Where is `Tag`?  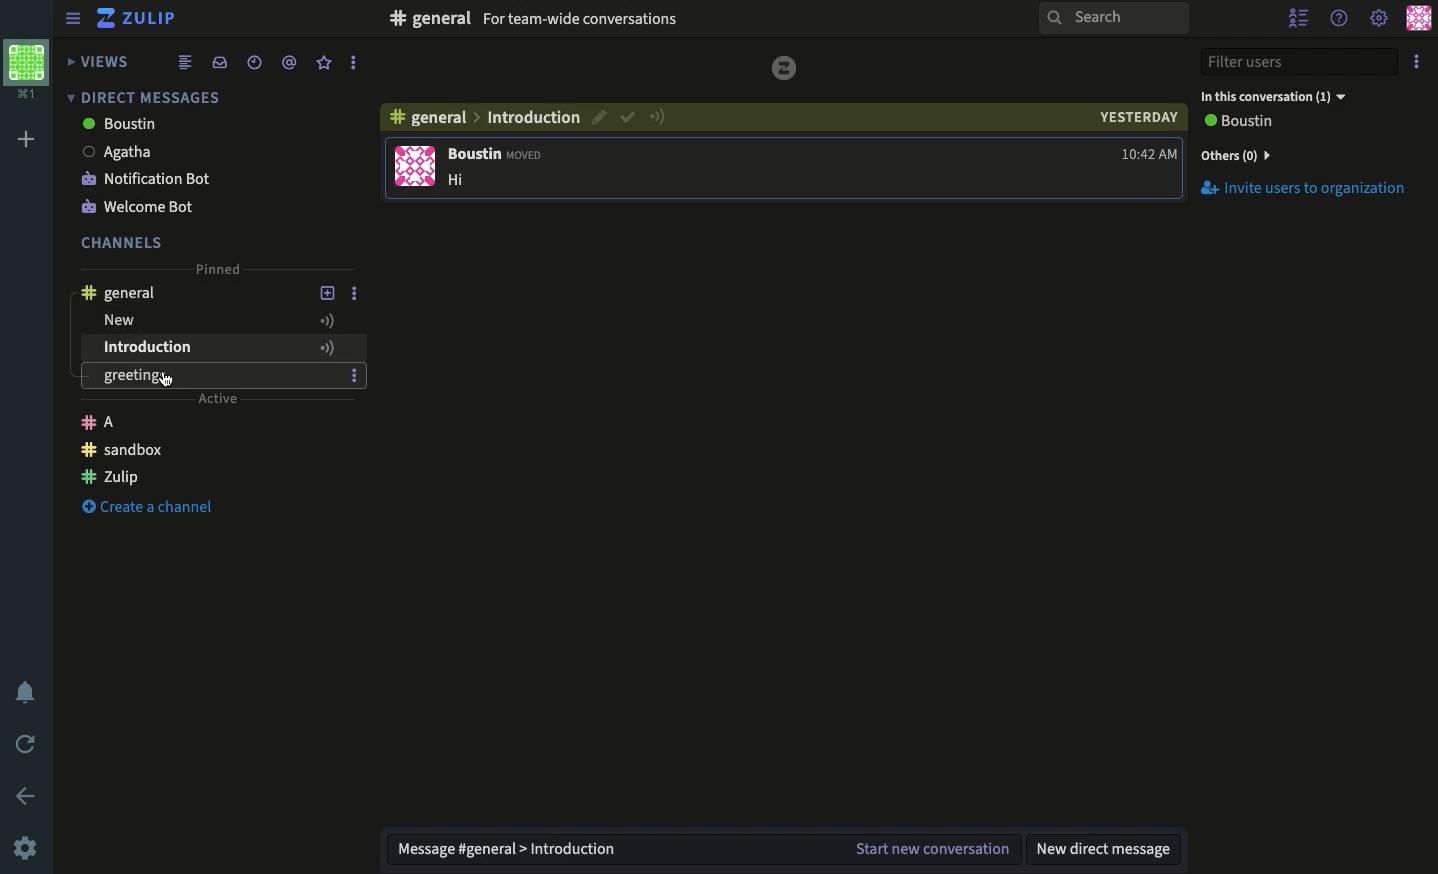 Tag is located at coordinates (289, 61).